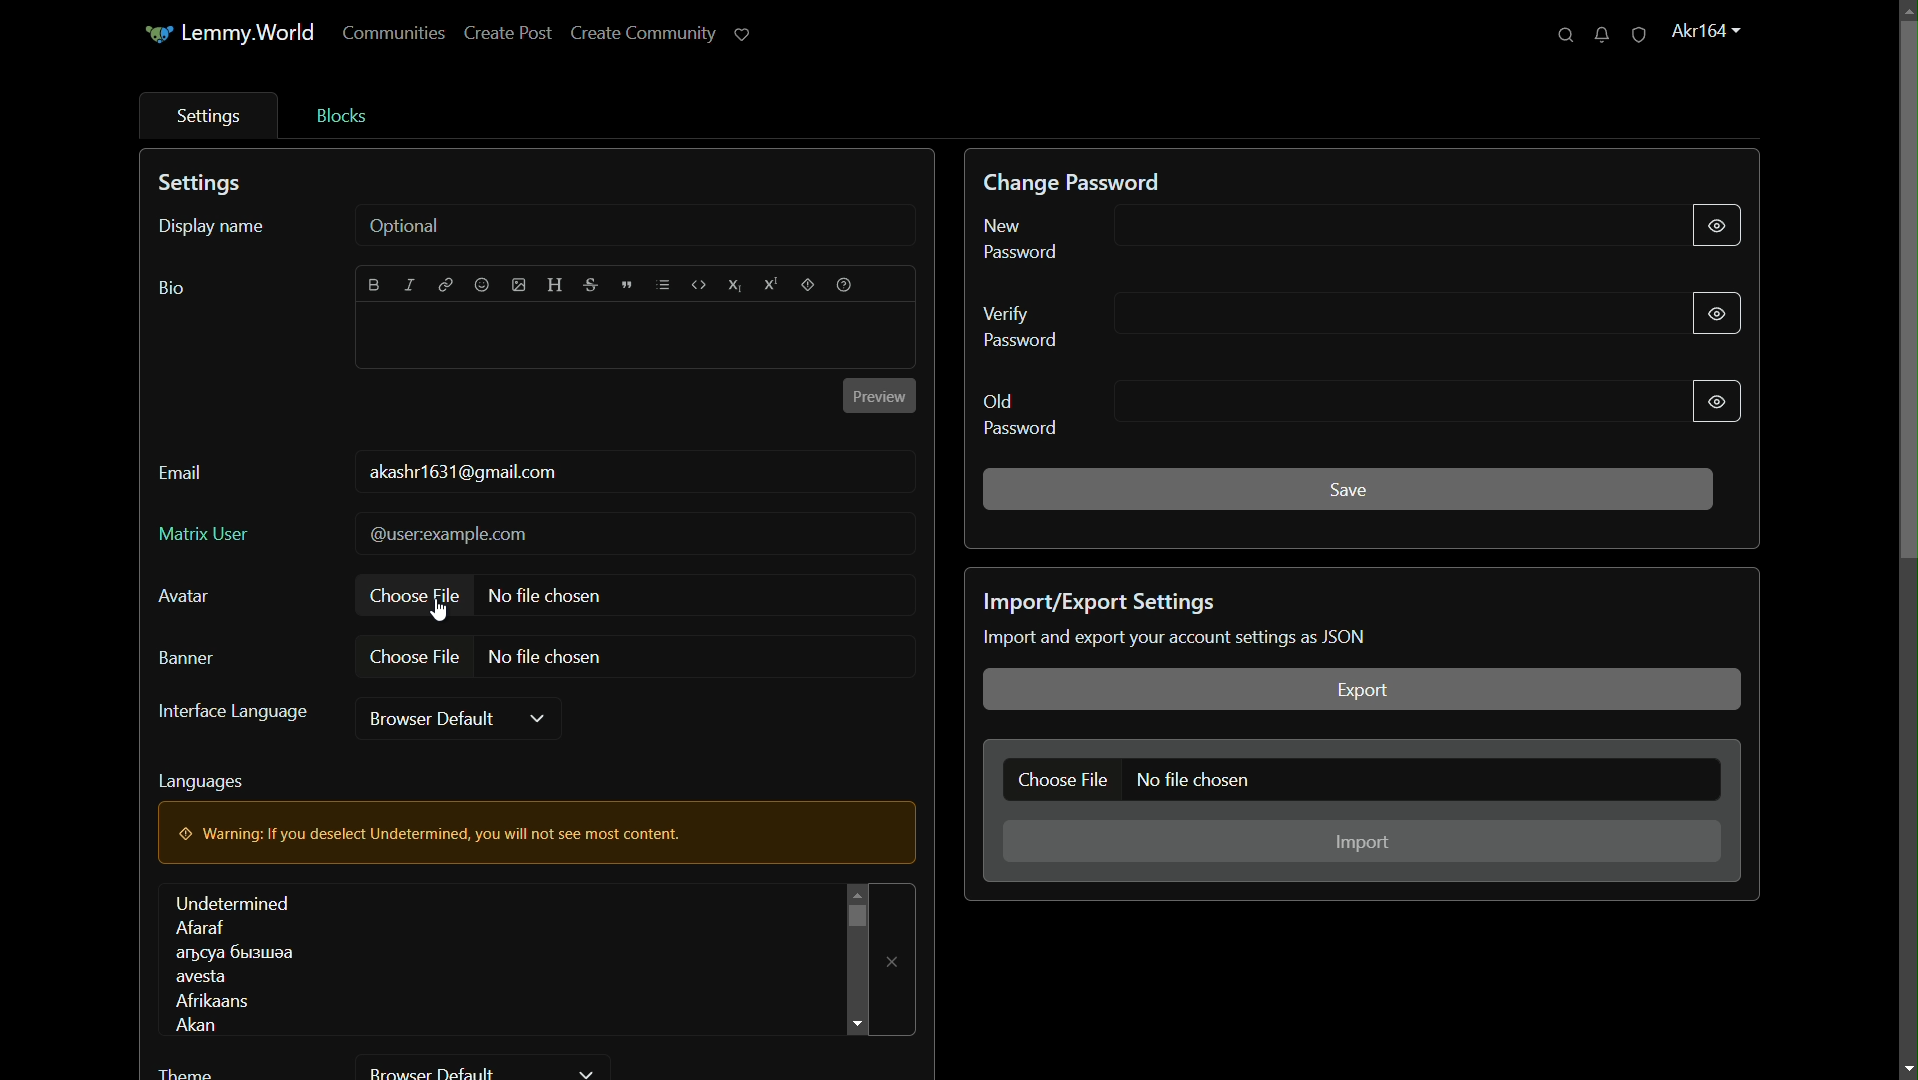 This screenshot has height=1080, width=1918. What do you see at coordinates (1075, 182) in the screenshot?
I see `change password` at bounding box center [1075, 182].